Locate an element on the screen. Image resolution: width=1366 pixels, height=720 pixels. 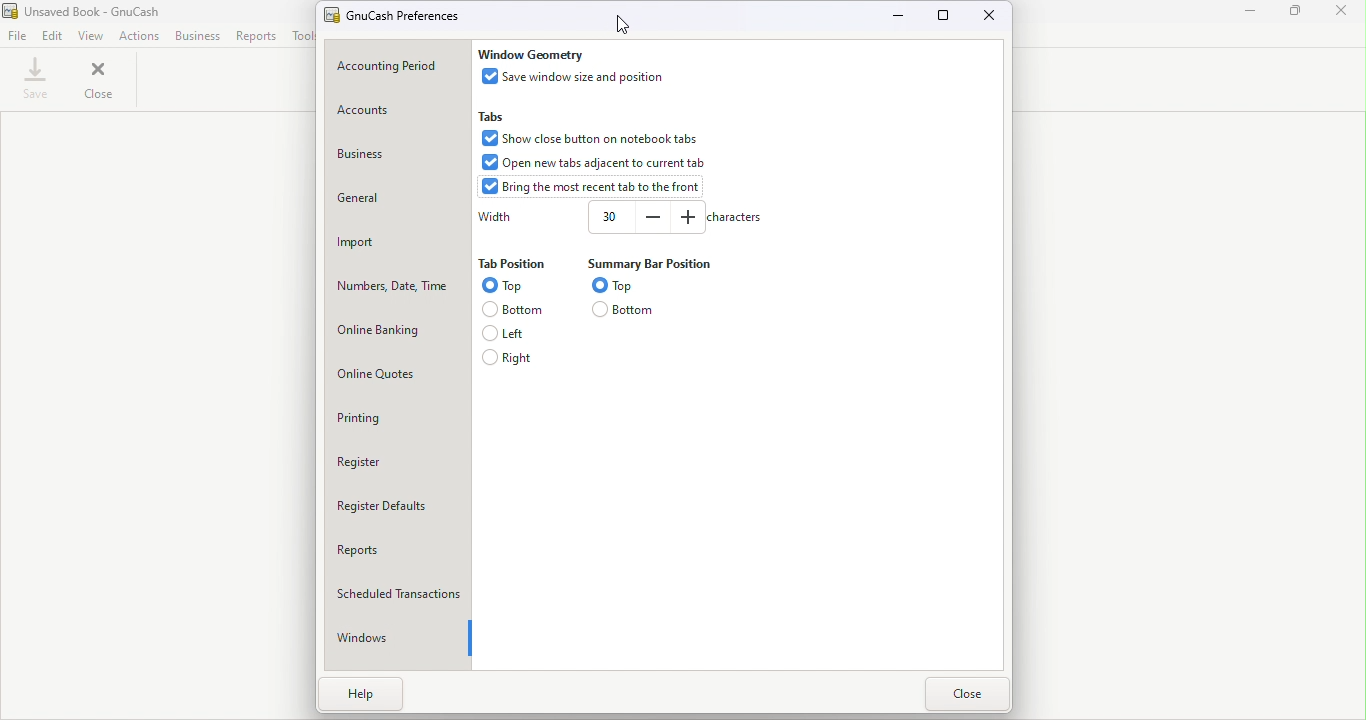
Width is located at coordinates (608, 216).